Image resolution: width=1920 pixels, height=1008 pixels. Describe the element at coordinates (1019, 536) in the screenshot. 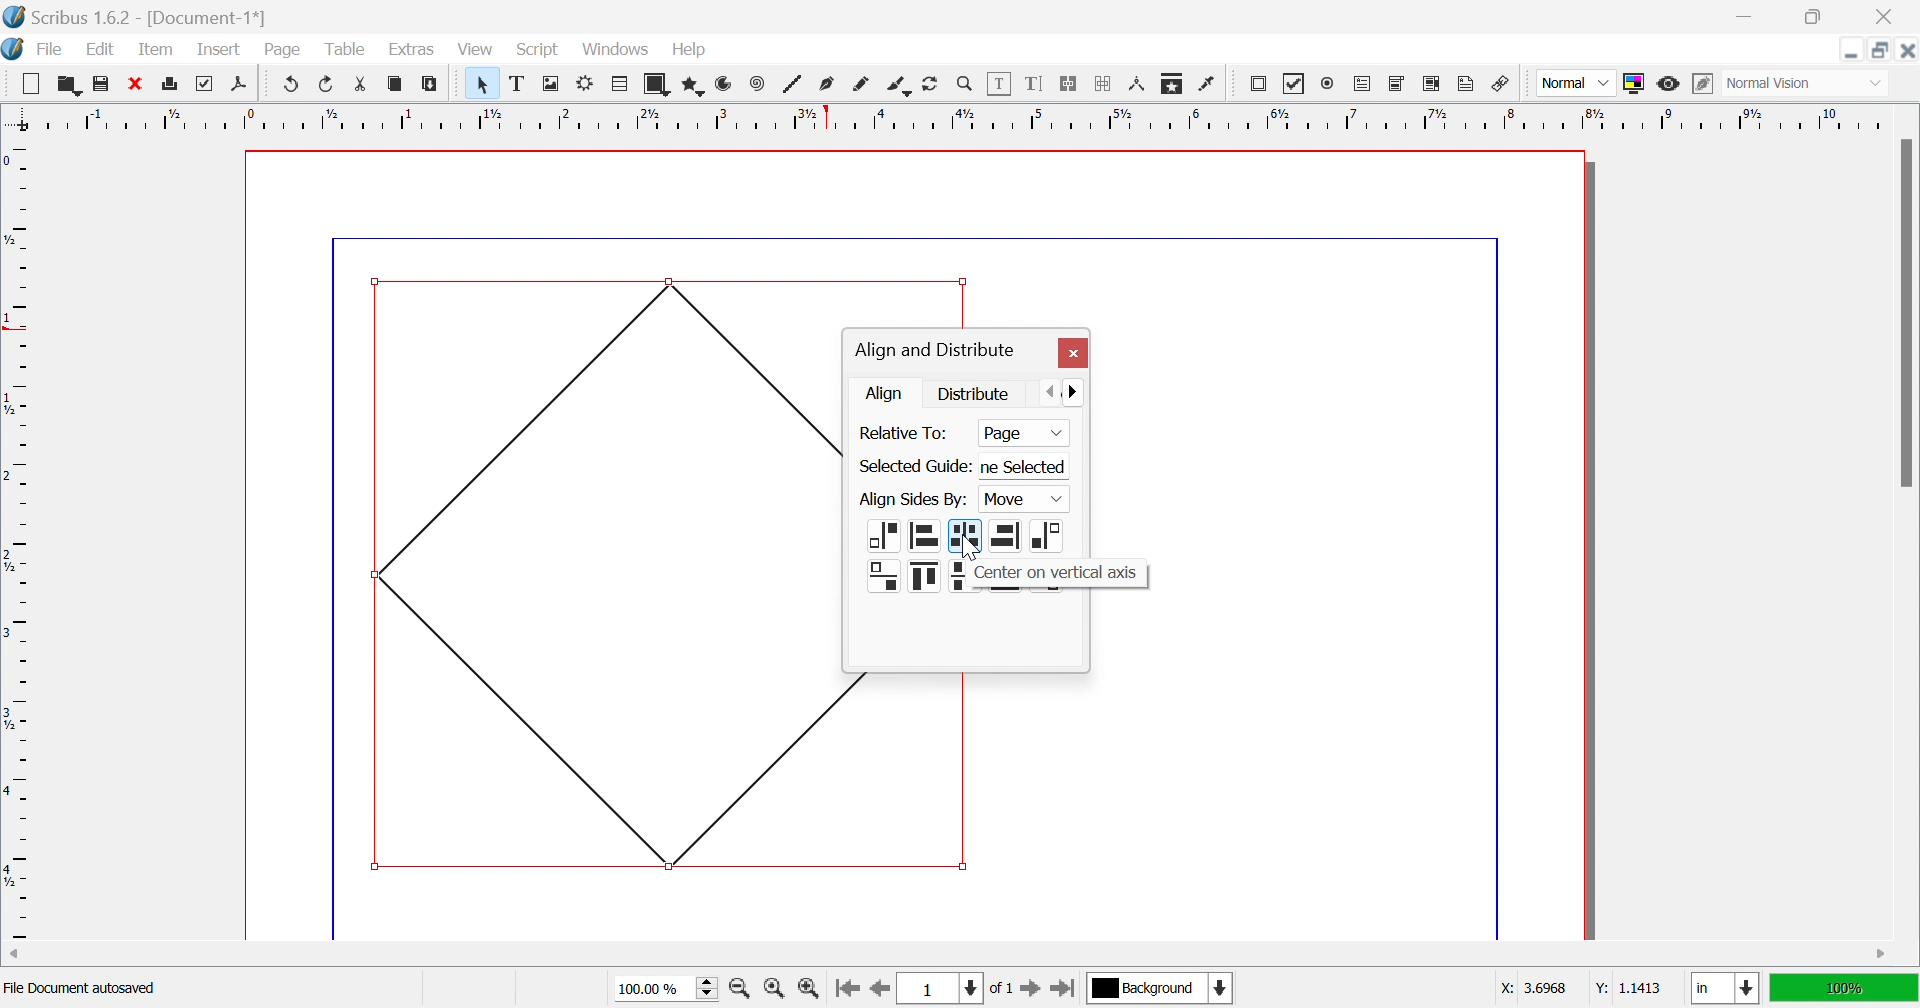

I see `alignments` at that location.